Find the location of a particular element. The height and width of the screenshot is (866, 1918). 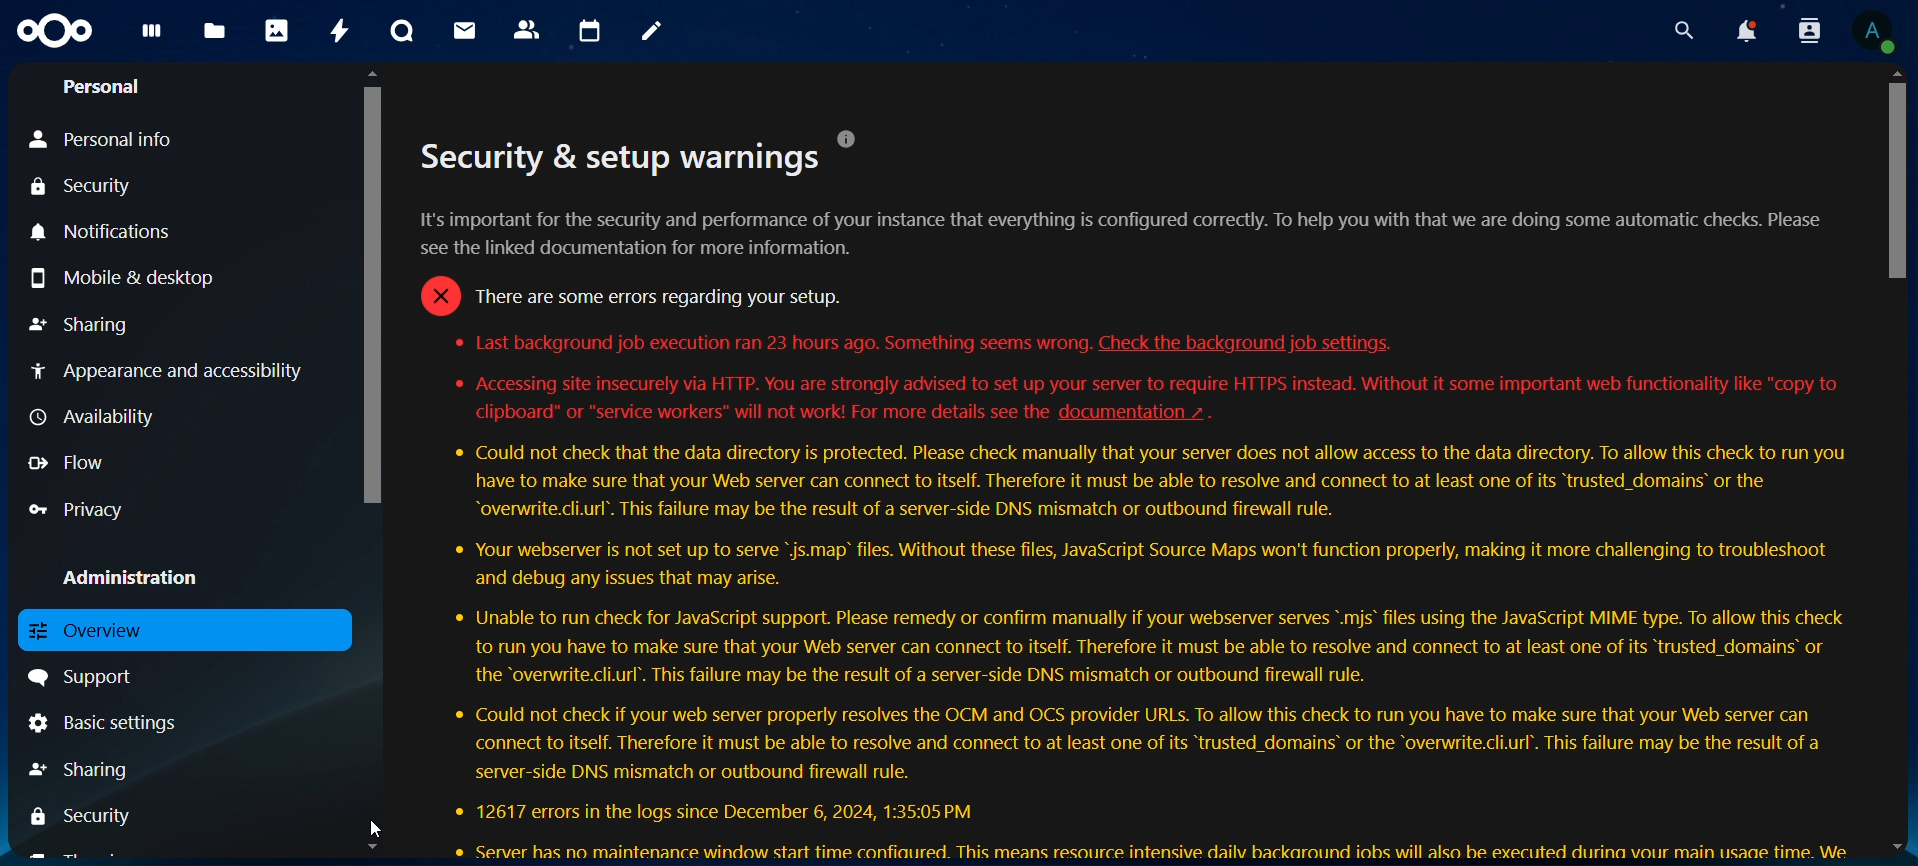

photos is located at coordinates (276, 33).